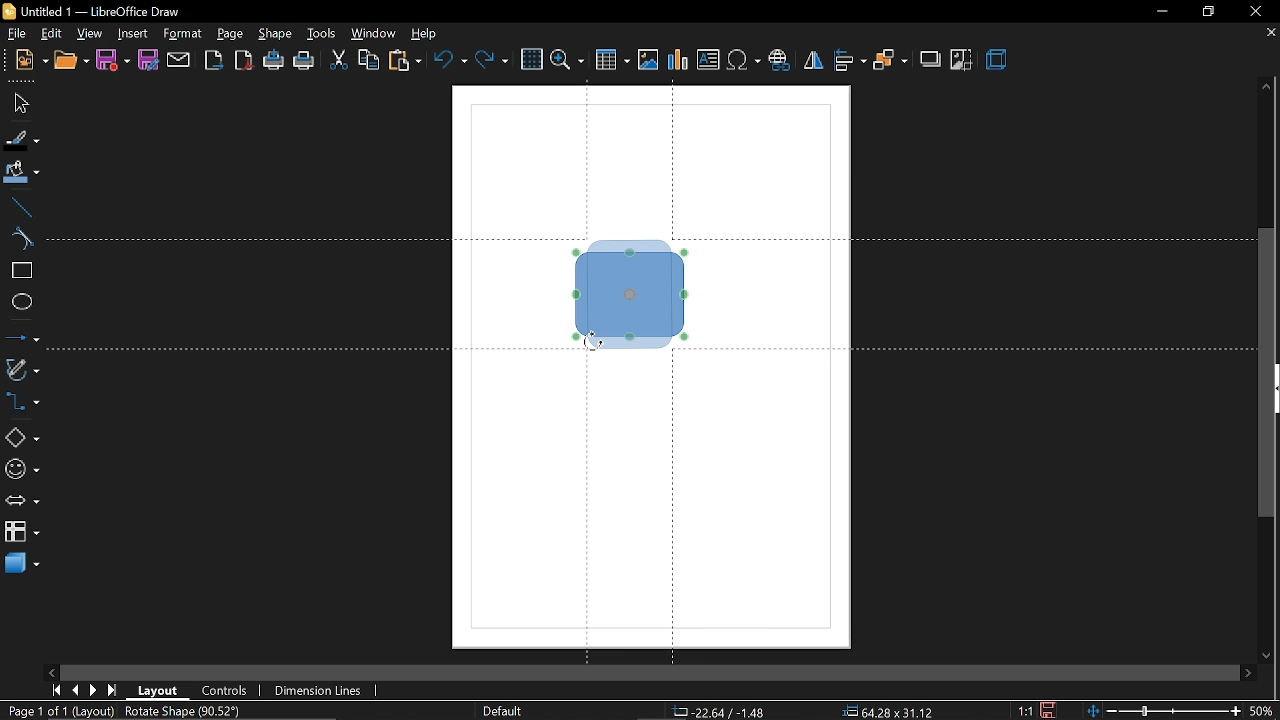  I want to click on arrows, so click(21, 500).